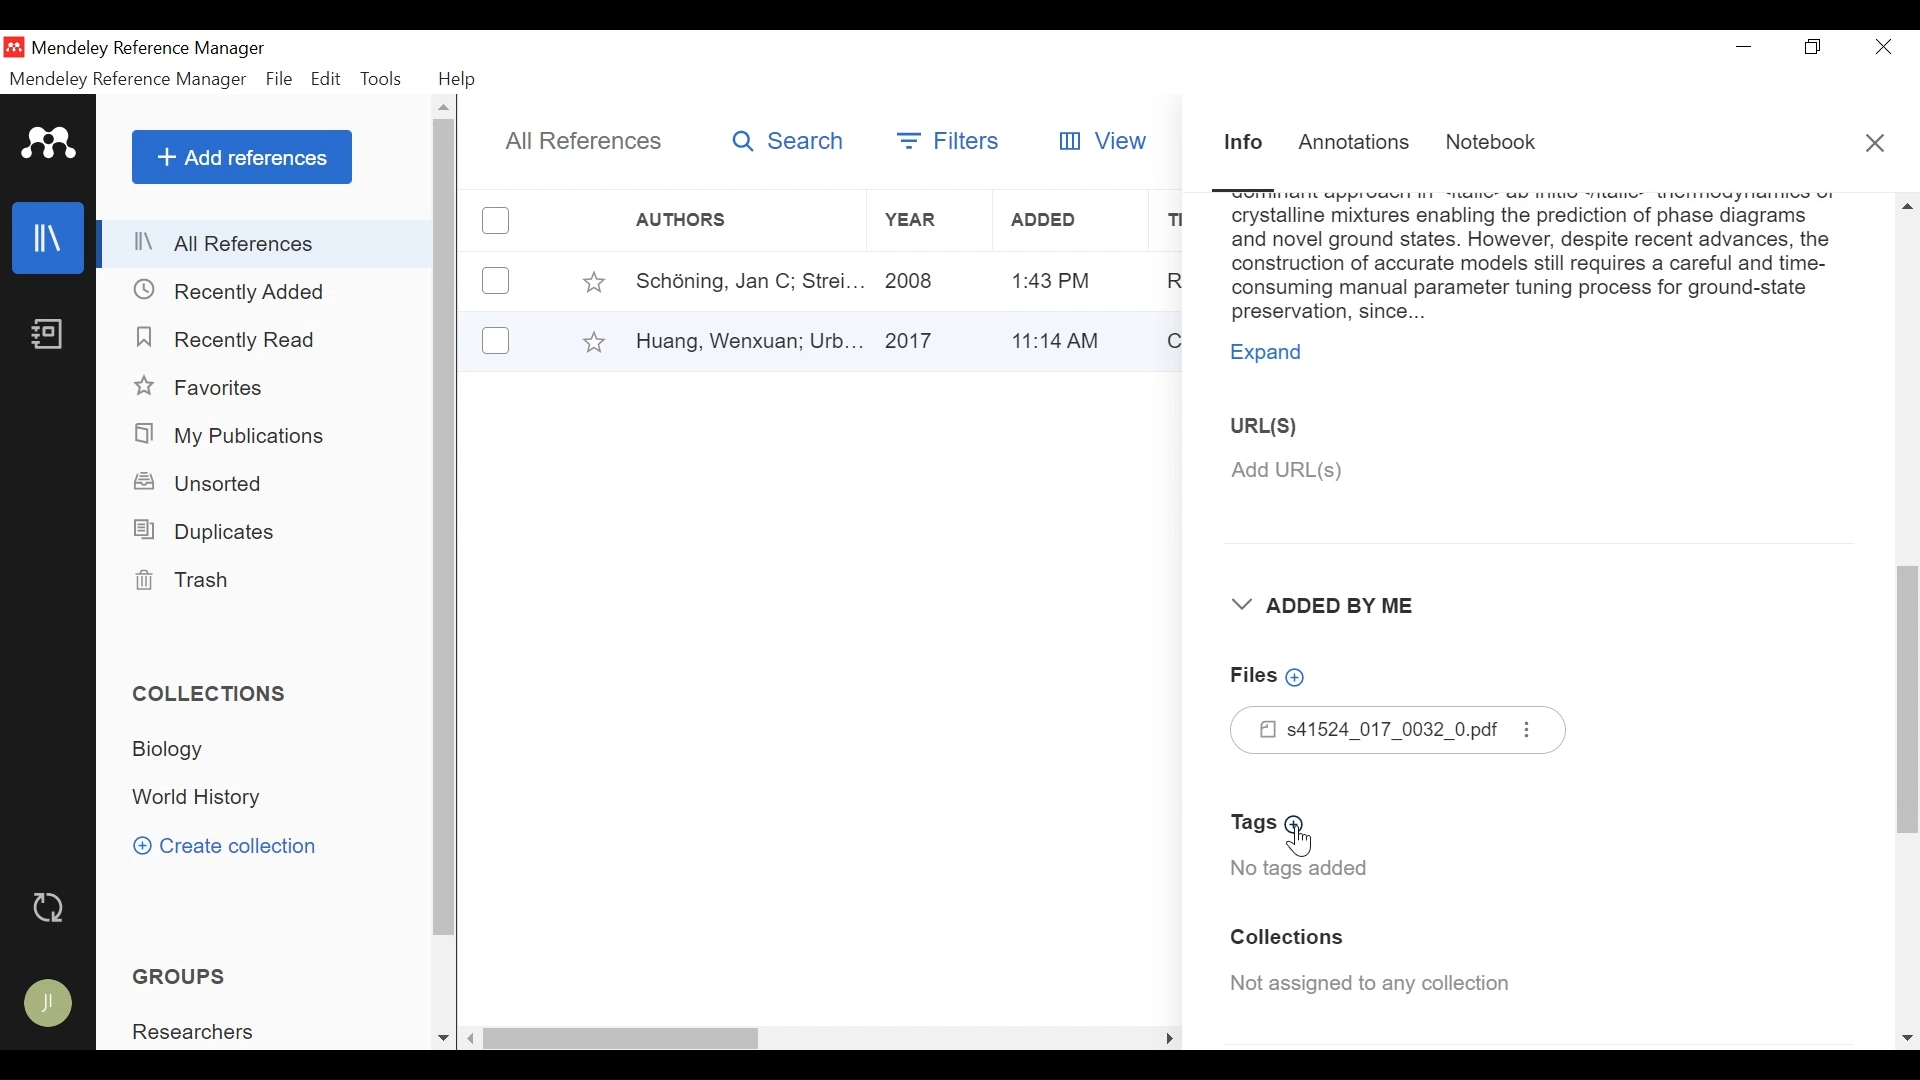 This screenshot has width=1920, height=1080. Describe the element at coordinates (1291, 938) in the screenshot. I see `Collection` at that location.